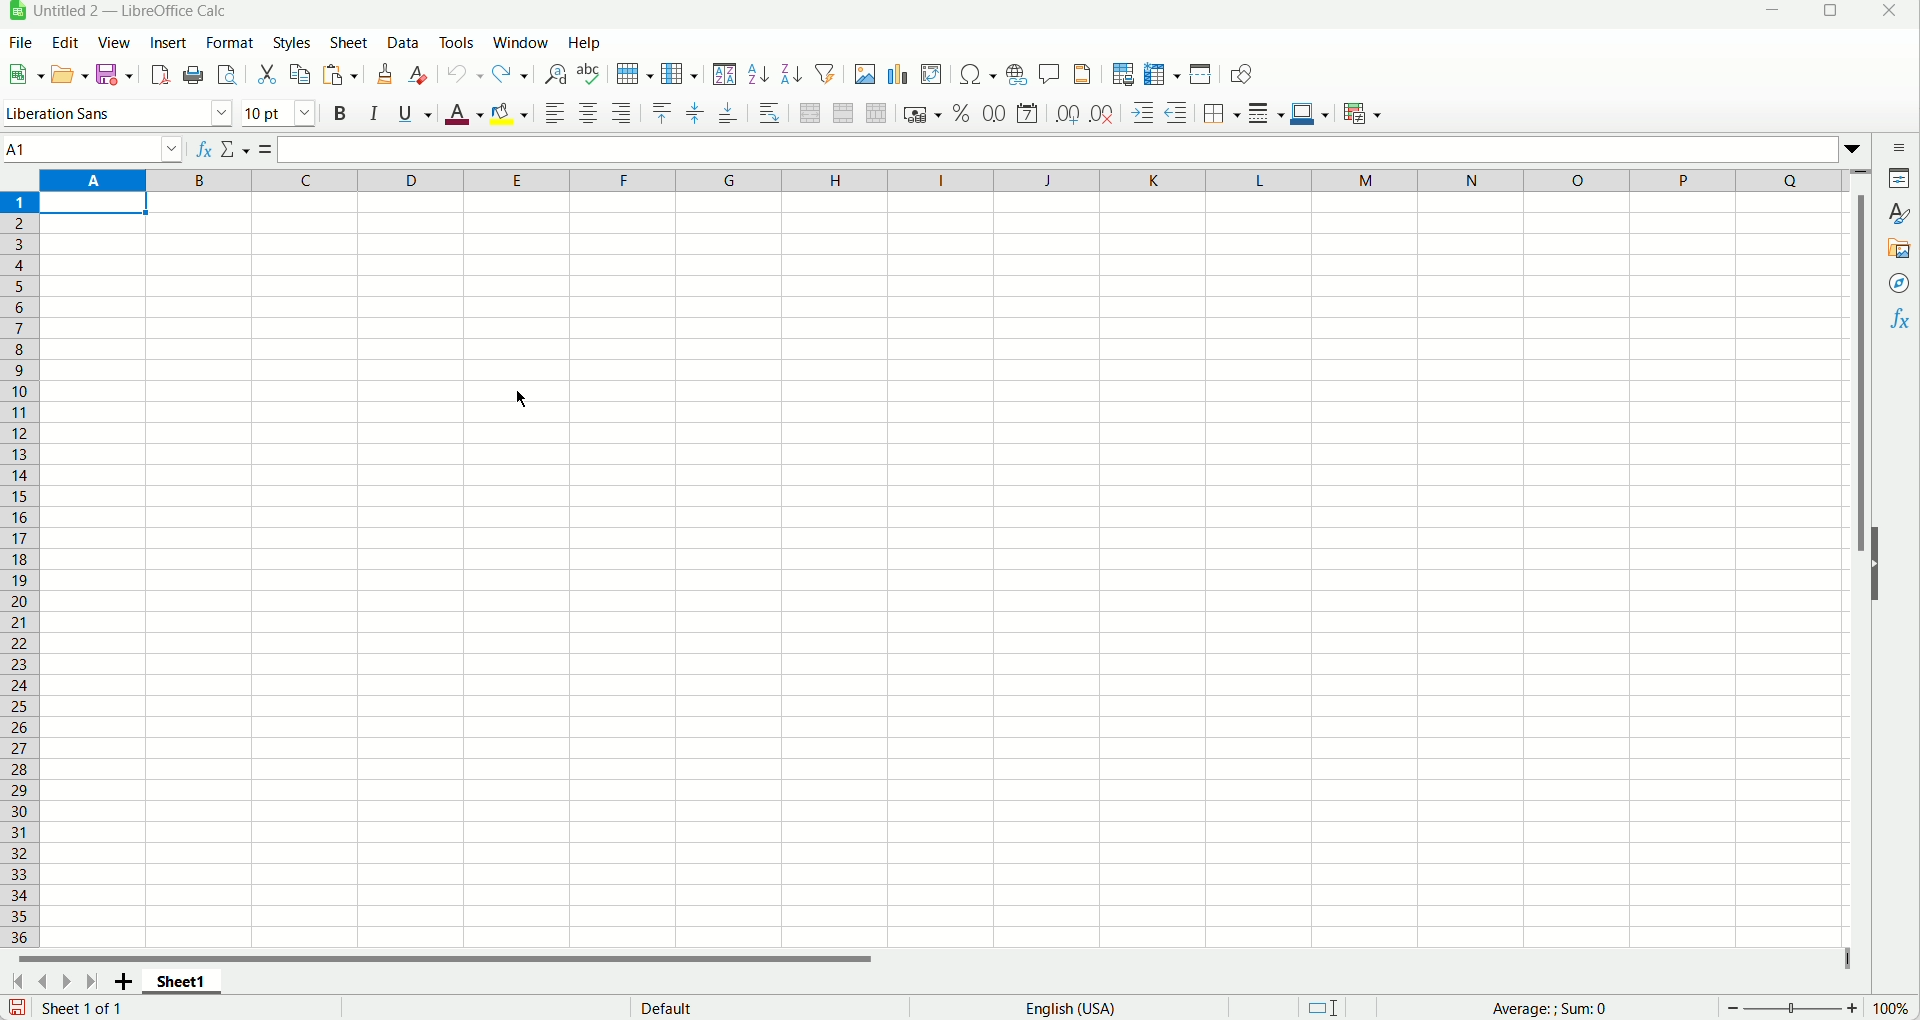 The height and width of the screenshot is (1020, 1920). I want to click on Underline, so click(415, 114).